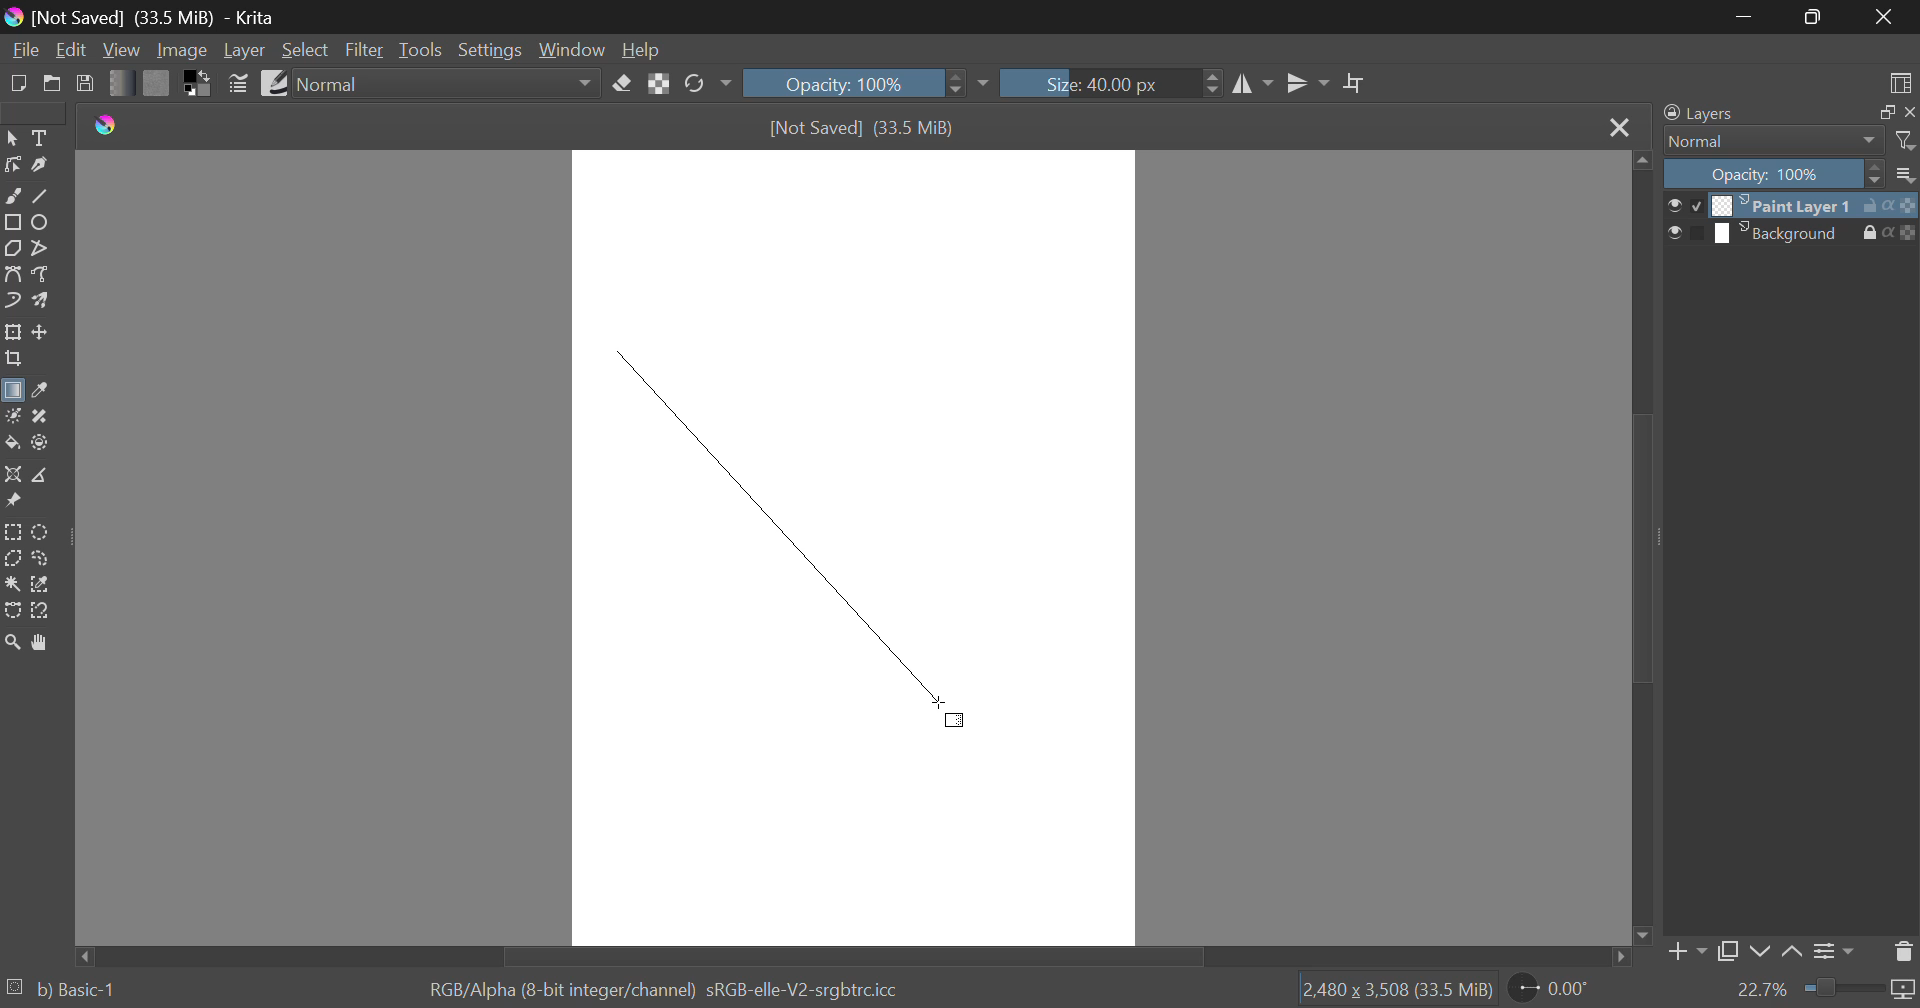  What do you see at coordinates (856, 955) in the screenshot?
I see `Scroll Bar` at bounding box center [856, 955].